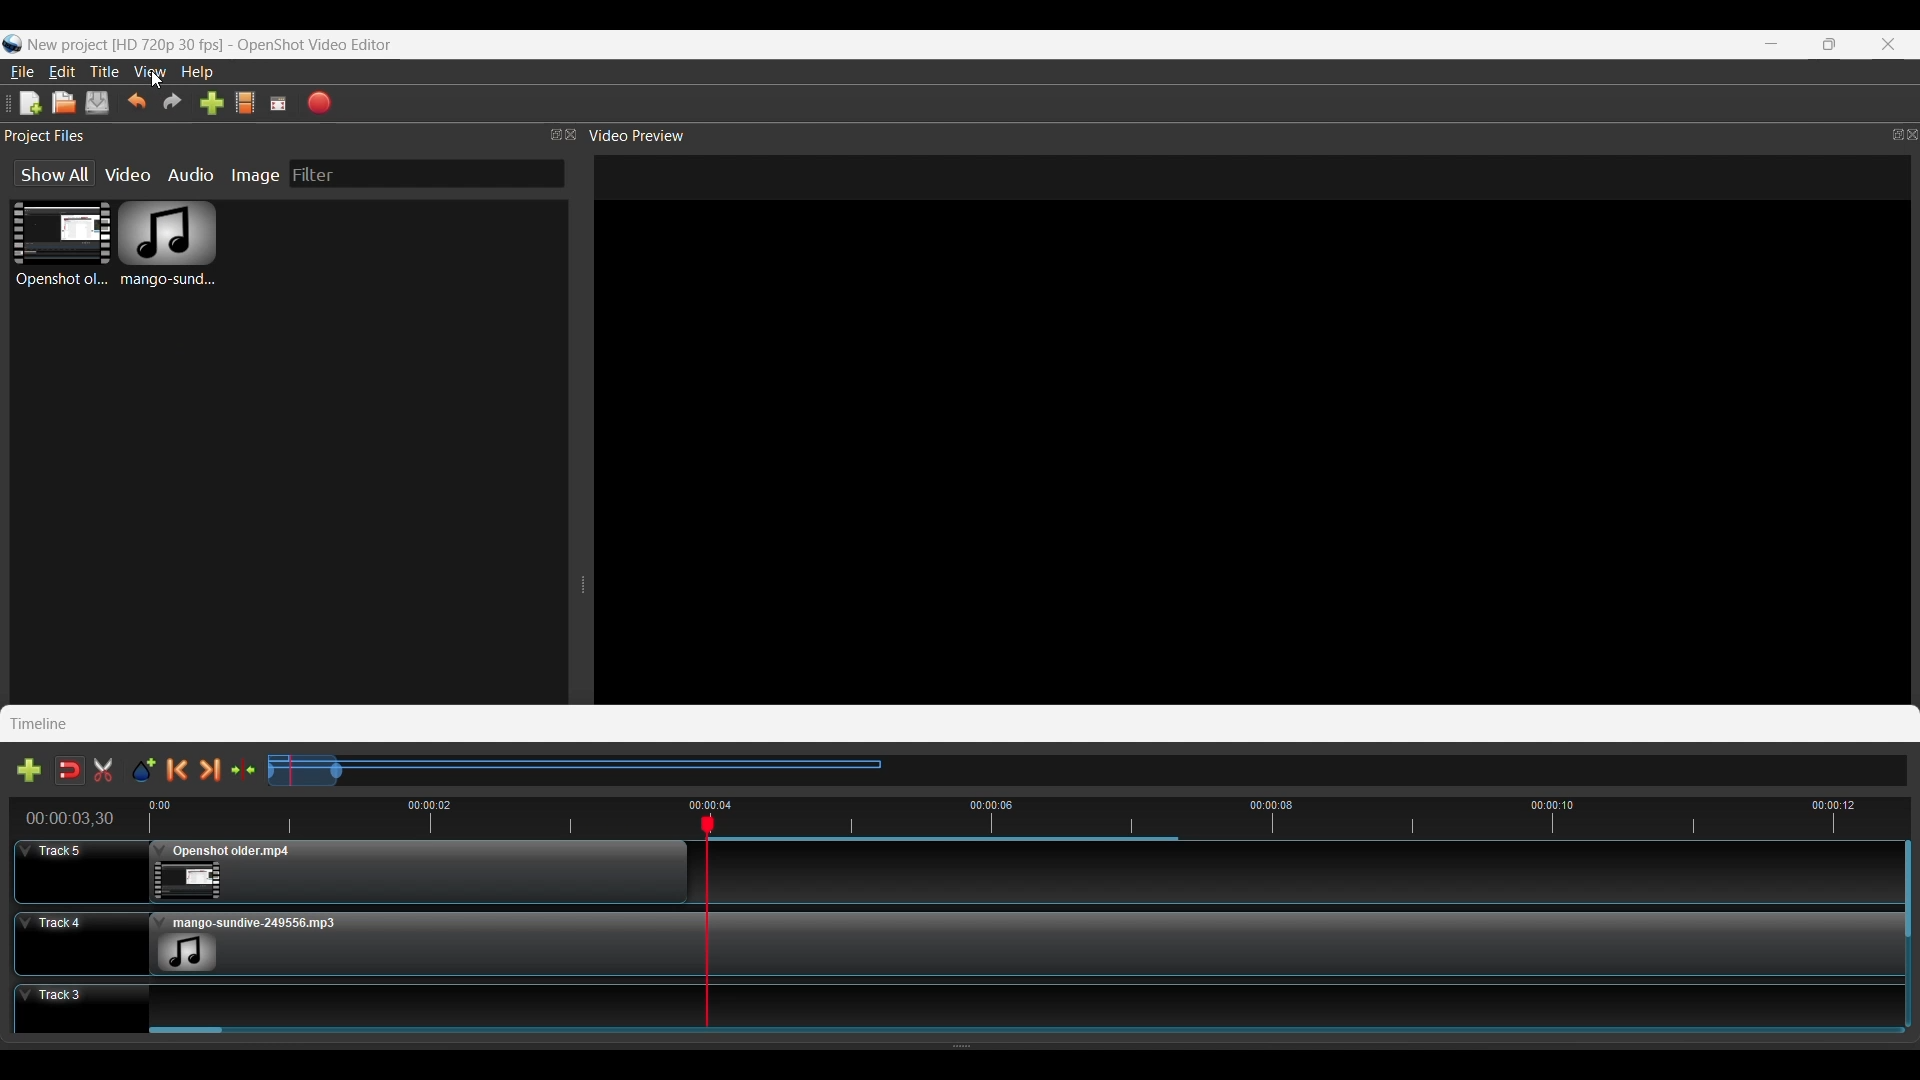 The image size is (1920, 1080). I want to click on Video Preview, so click(637, 135).